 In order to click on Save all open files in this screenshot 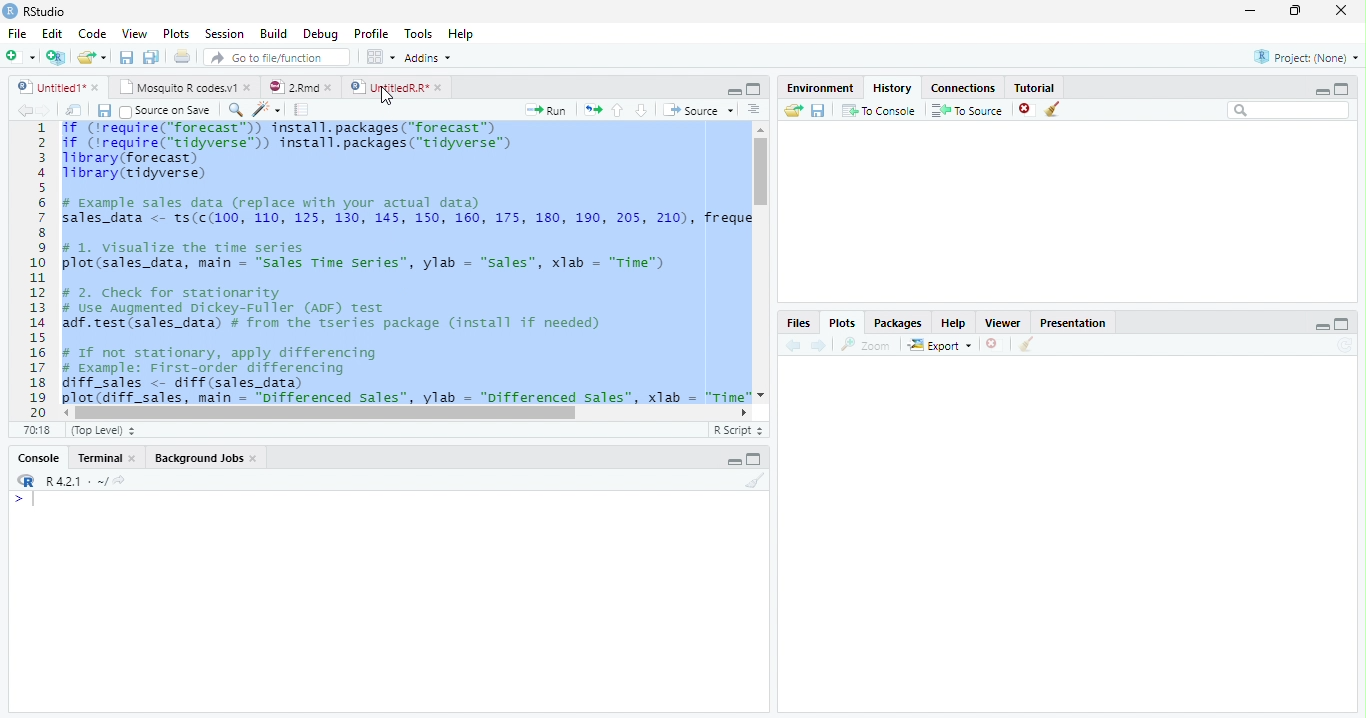, I will do `click(152, 57)`.